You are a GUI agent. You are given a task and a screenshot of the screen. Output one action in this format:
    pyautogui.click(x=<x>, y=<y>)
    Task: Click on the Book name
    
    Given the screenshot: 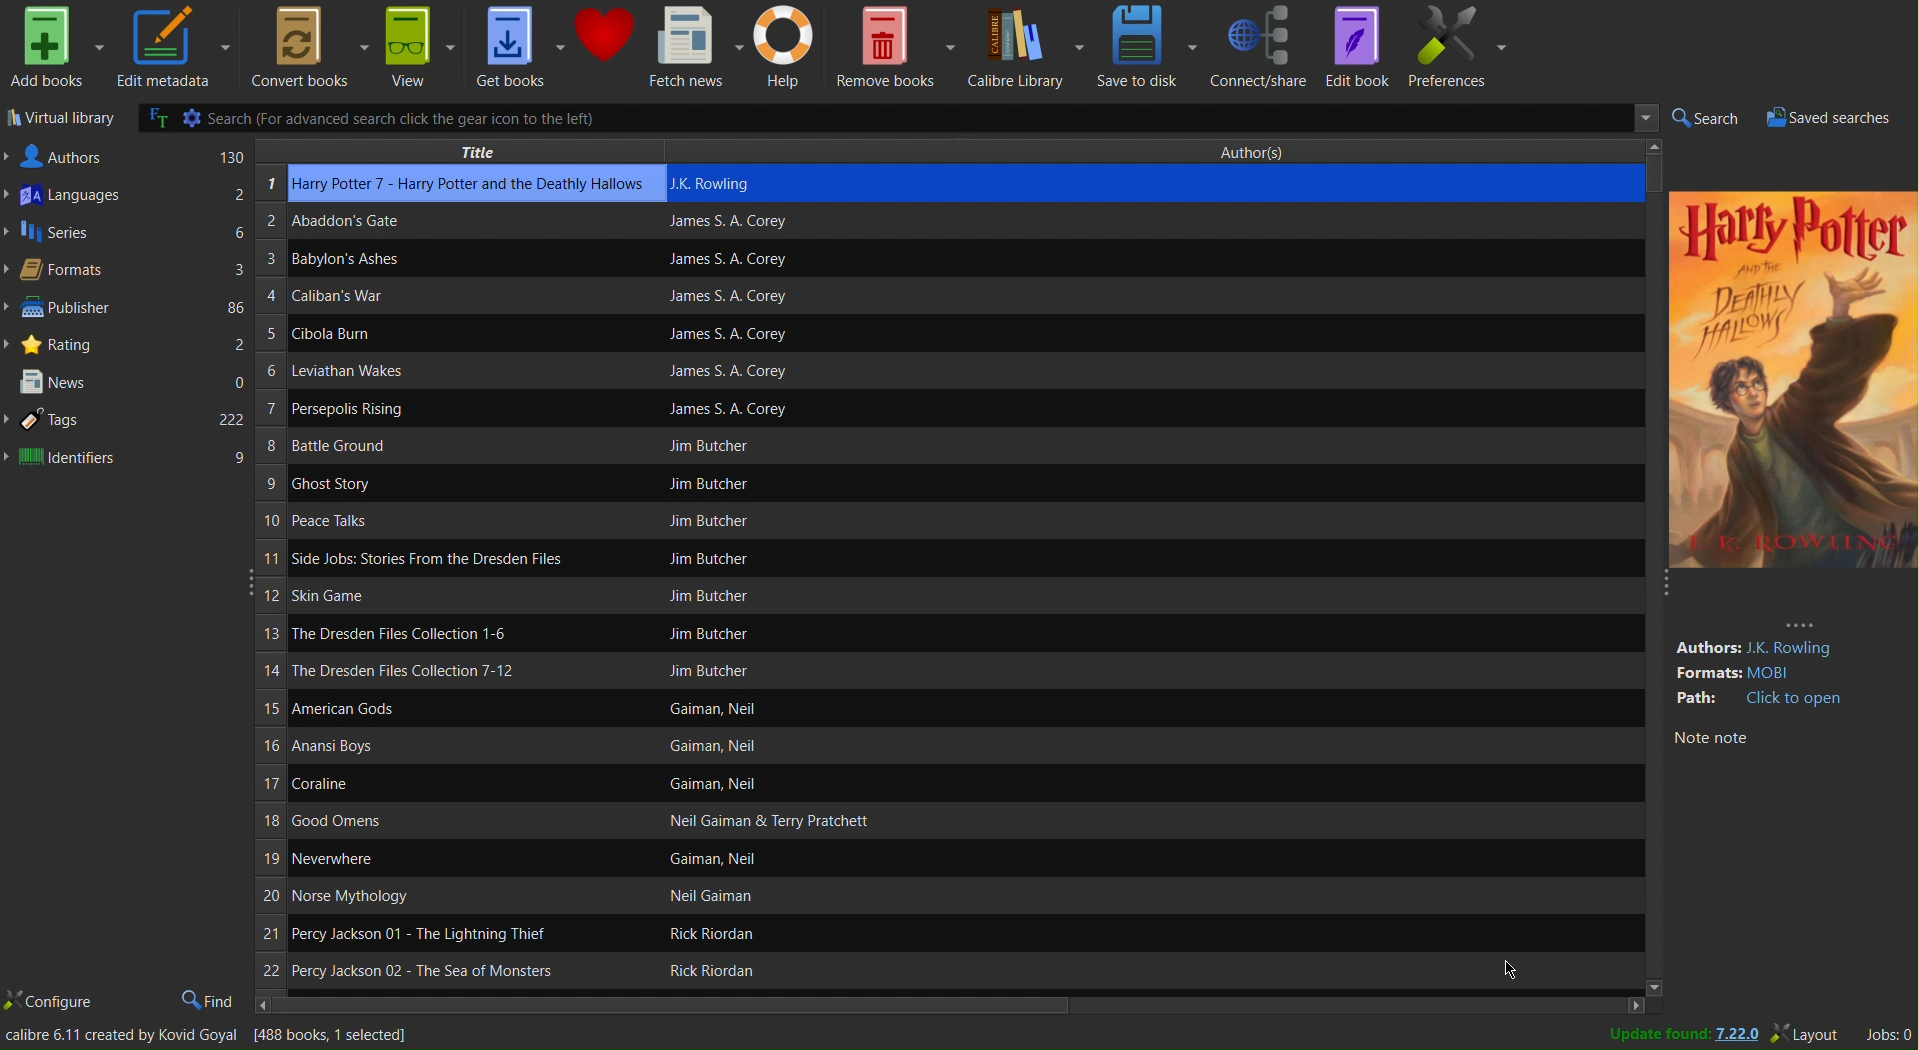 What is the action you would take?
    pyautogui.click(x=354, y=263)
    